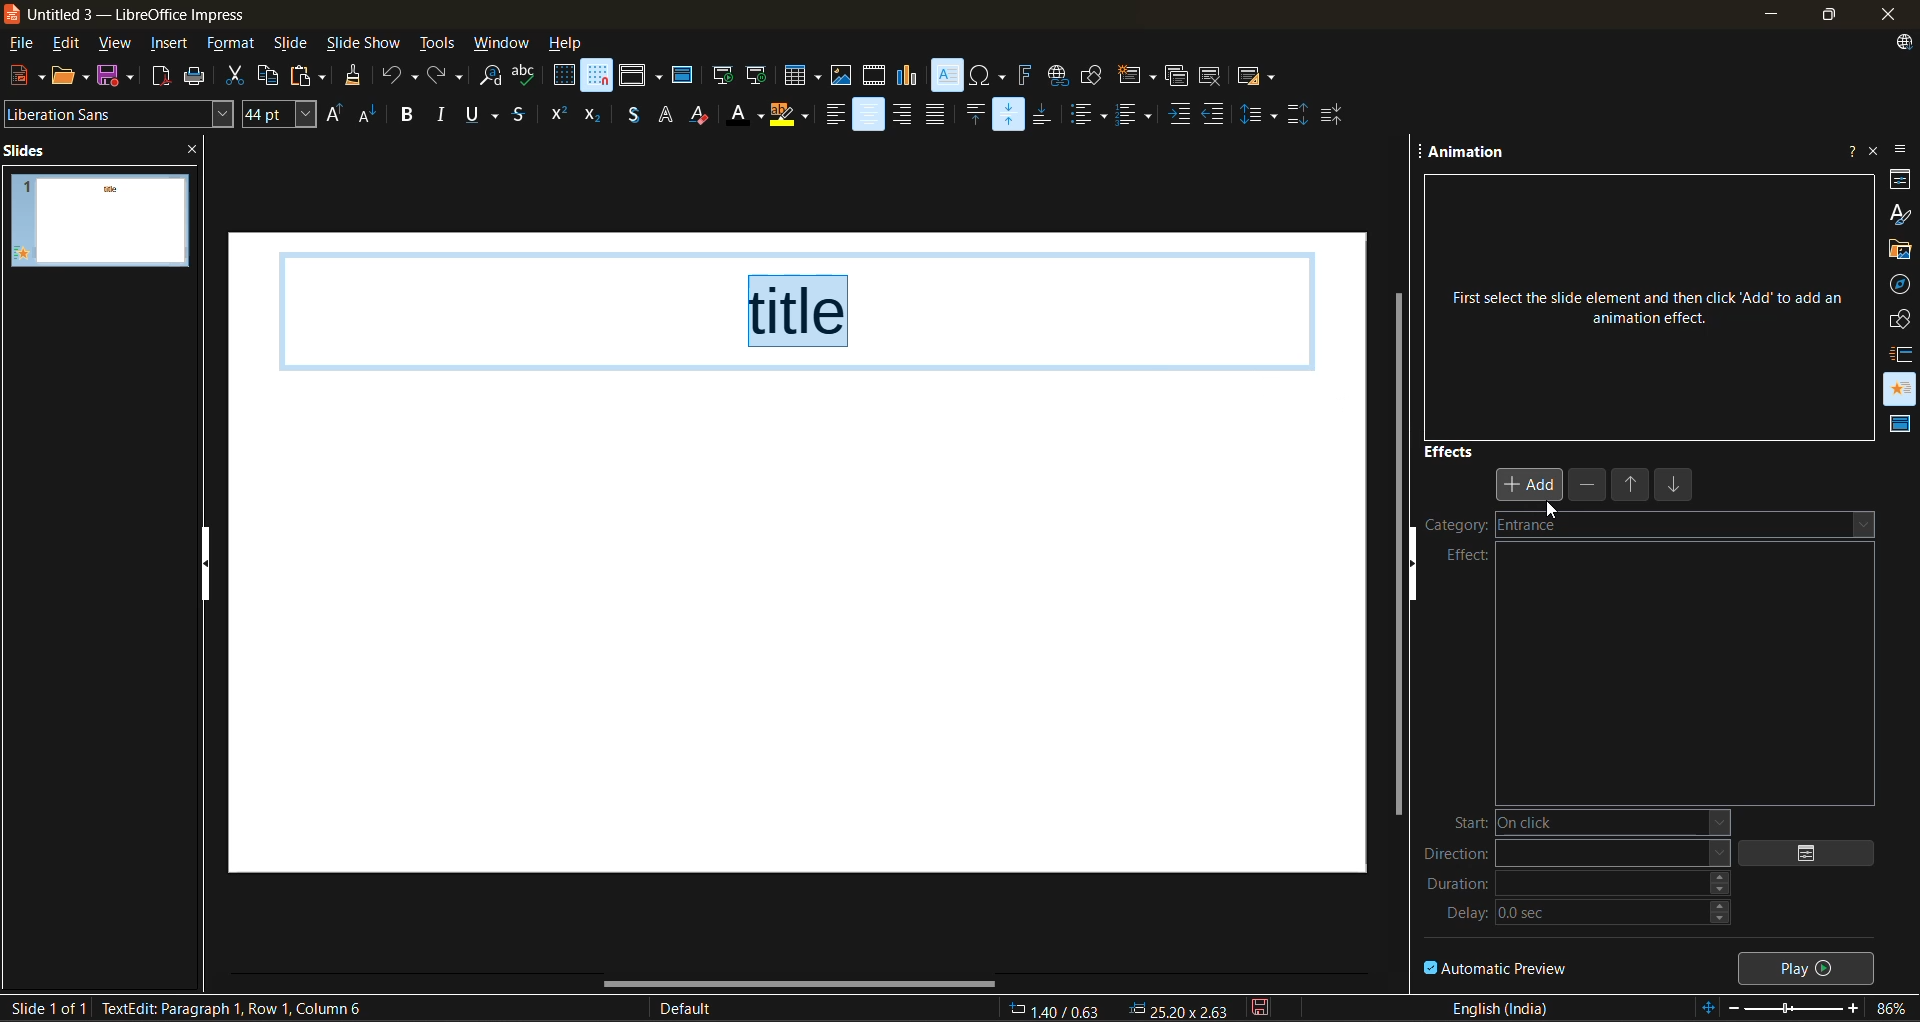 The height and width of the screenshot is (1022, 1920). Describe the element at coordinates (445, 112) in the screenshot. I see `italic` at that location.